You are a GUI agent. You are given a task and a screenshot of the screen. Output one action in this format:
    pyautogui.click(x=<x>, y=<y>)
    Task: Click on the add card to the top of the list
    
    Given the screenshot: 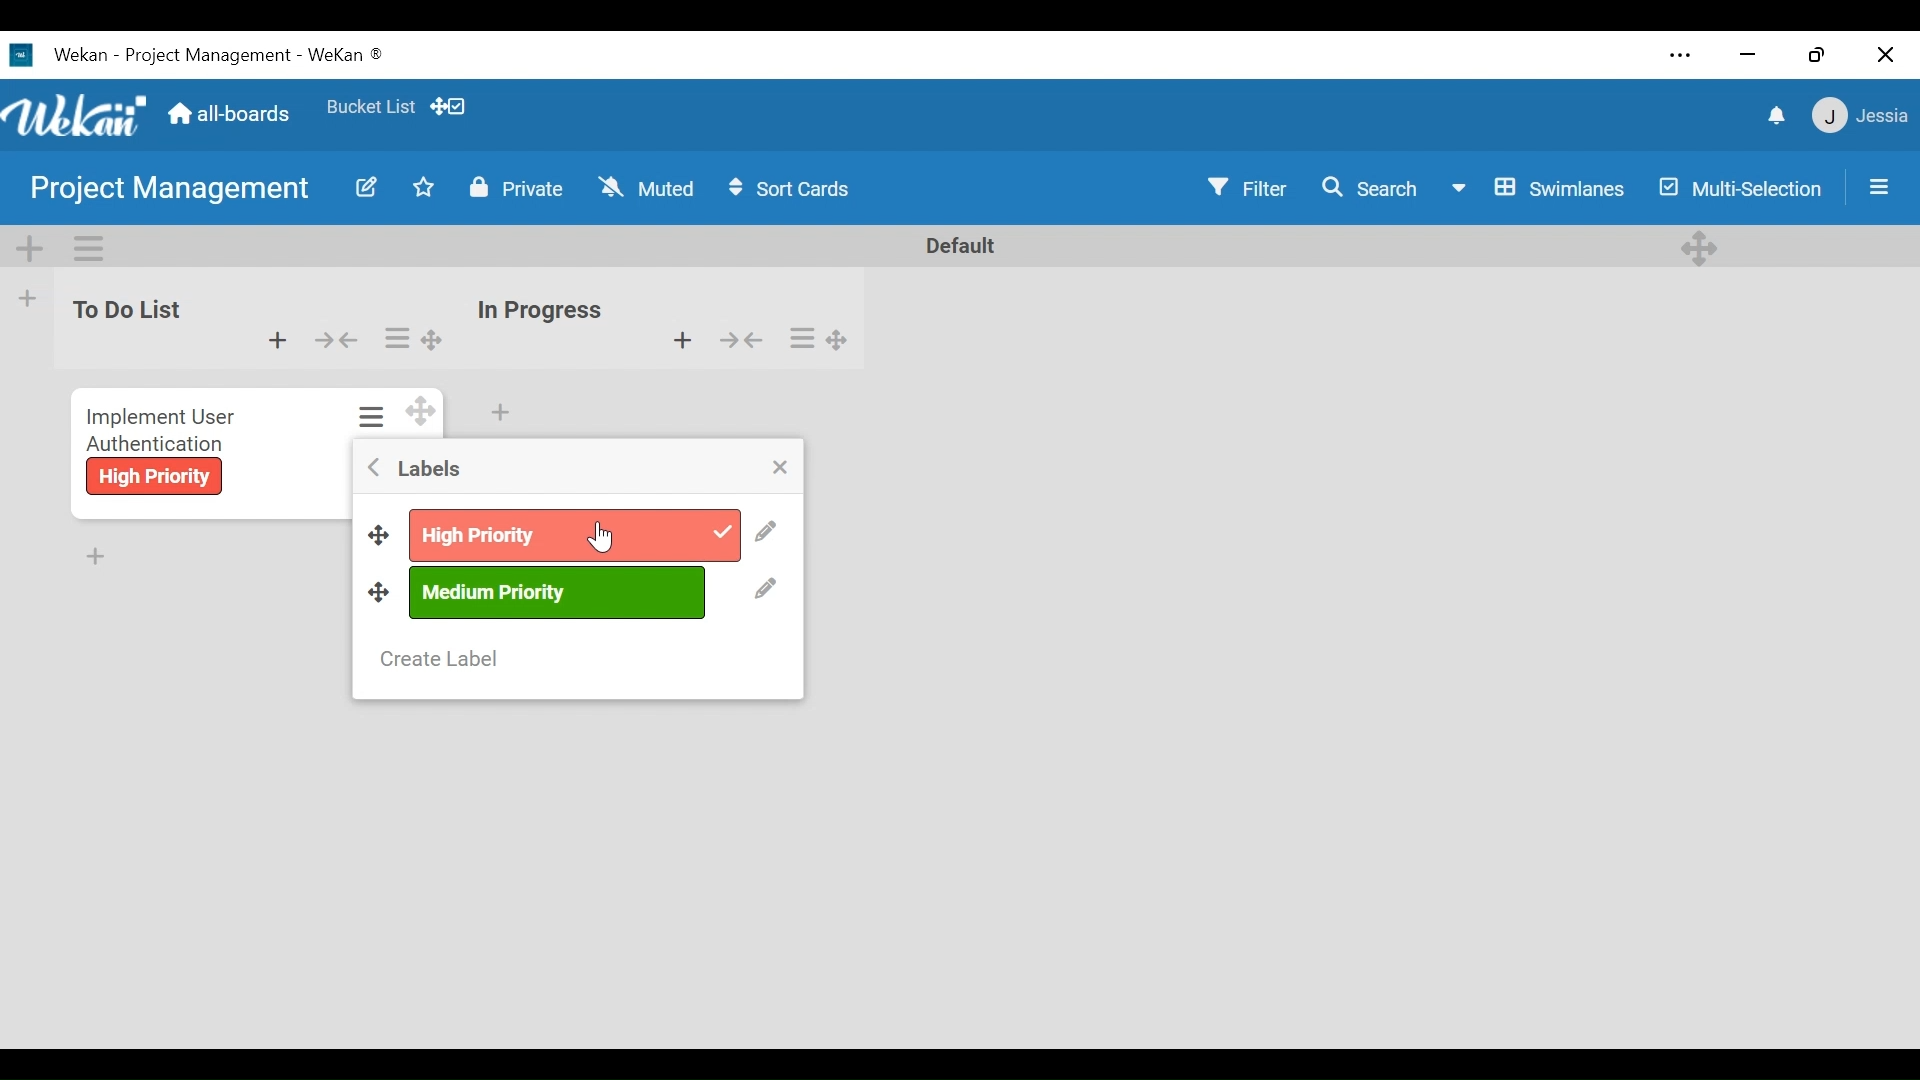 What is the action you would take?
    pyautogui.click(x=680, y=342)
    